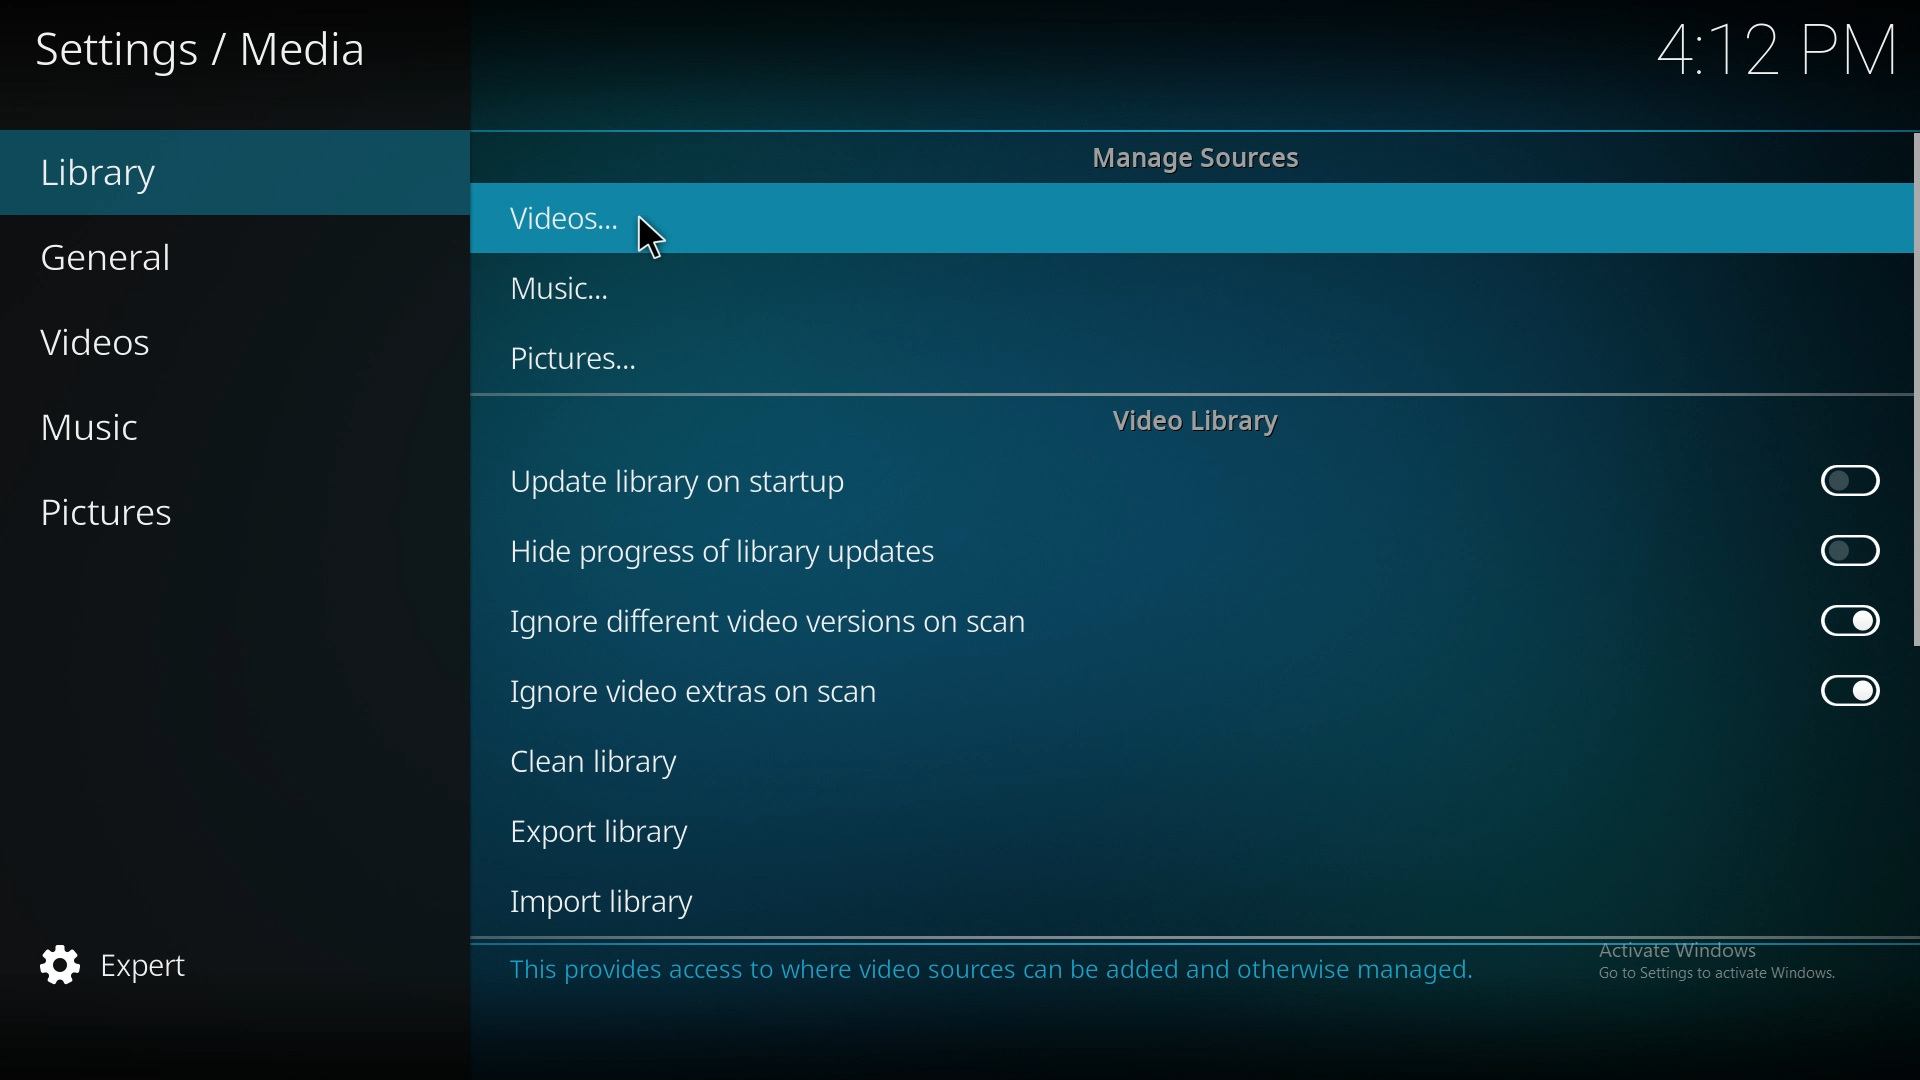 The width and height of the screenshot is (1920, 1080). What do you see at coordinates (217, 48) in the screenshot?
I see `settings/media` at bounding box center [217, 48].